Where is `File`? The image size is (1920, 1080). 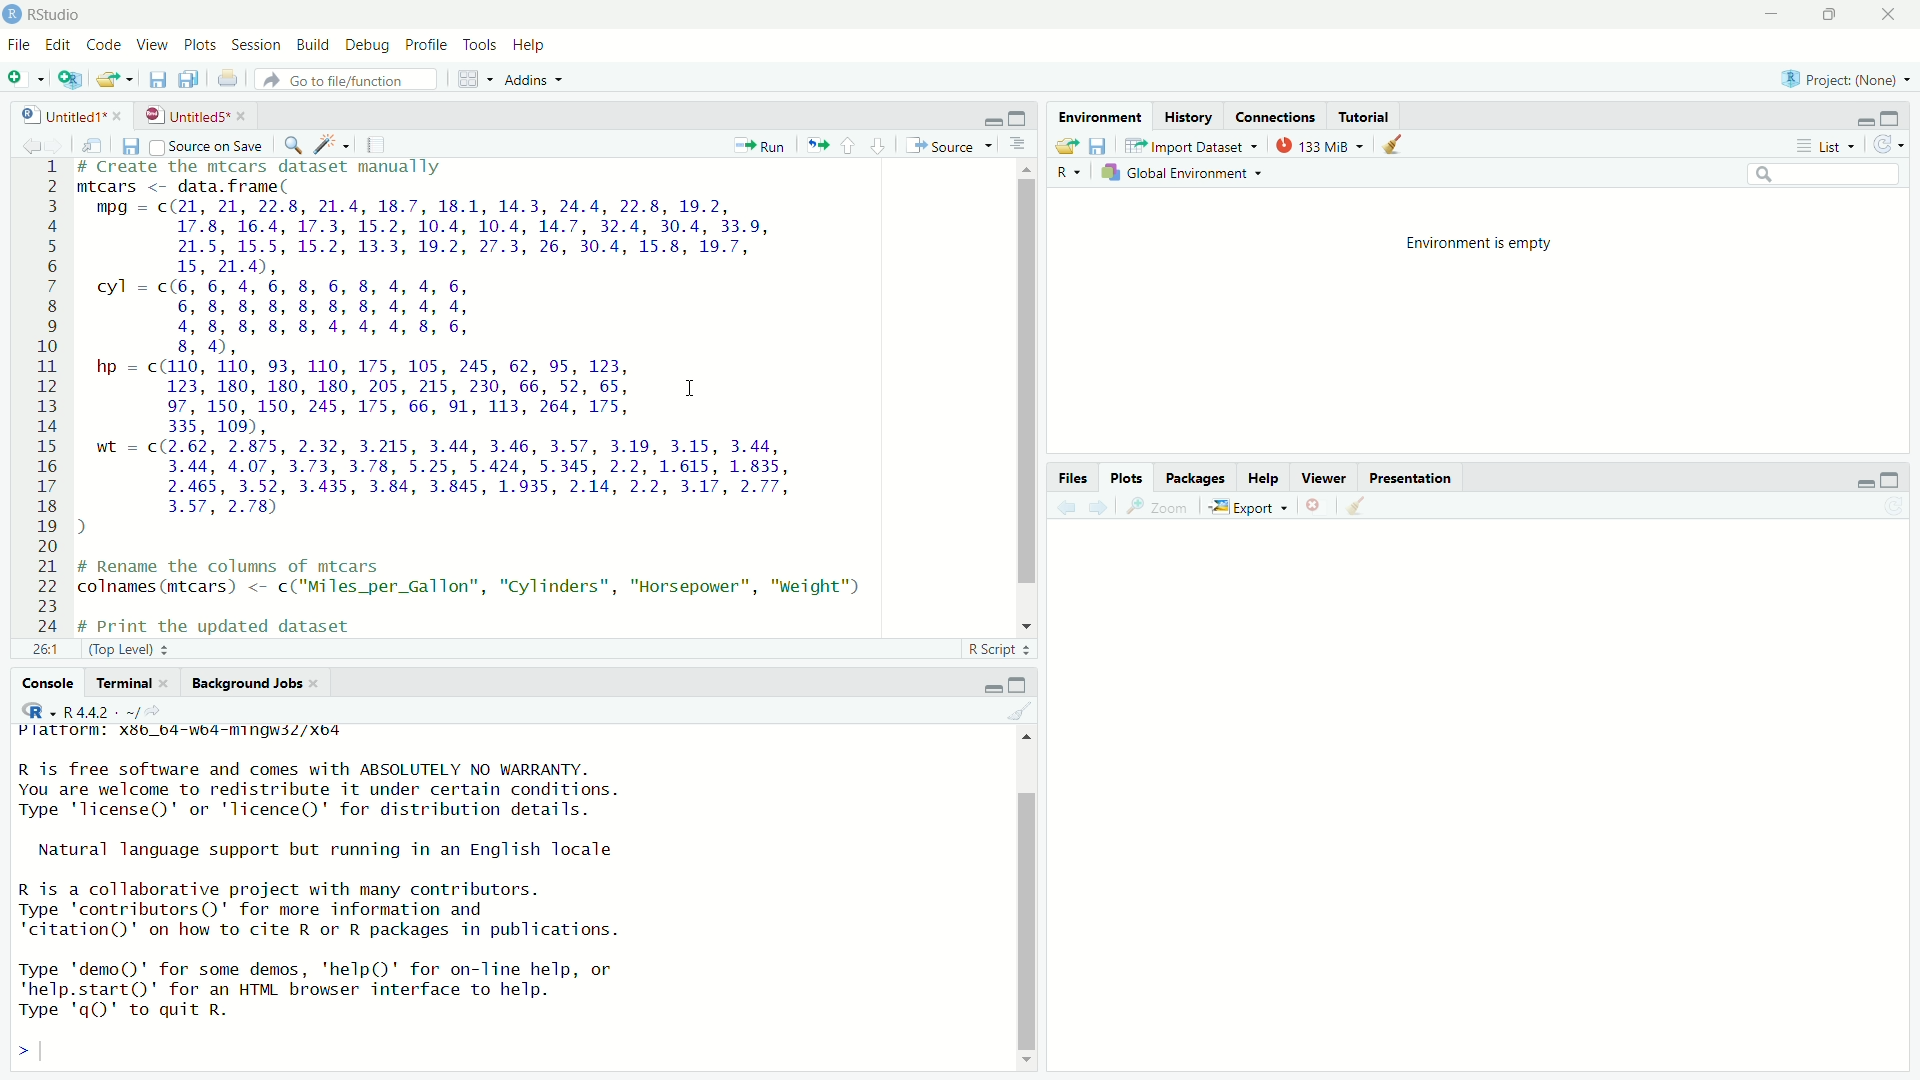 File is located at coordinates (18, 43).